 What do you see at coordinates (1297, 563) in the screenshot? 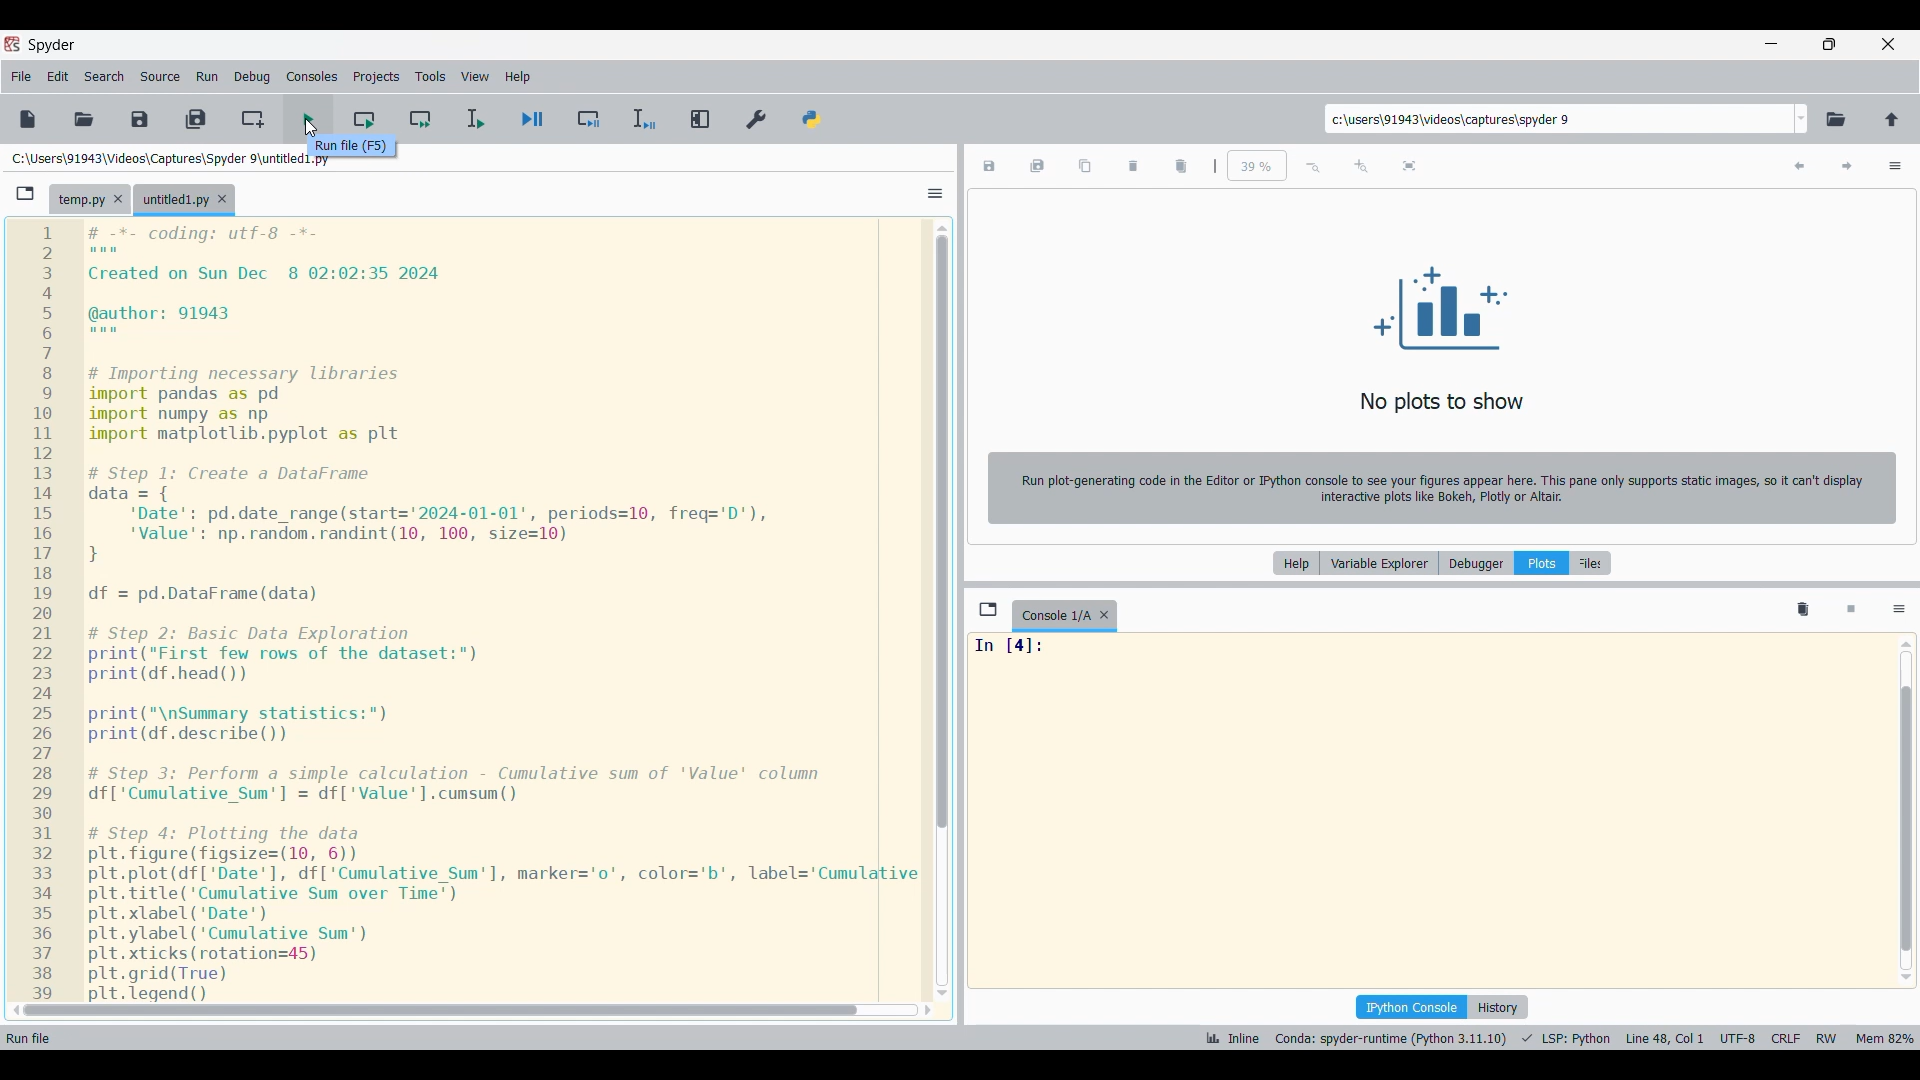
I see `Help` at bounding box center [1297, 563].